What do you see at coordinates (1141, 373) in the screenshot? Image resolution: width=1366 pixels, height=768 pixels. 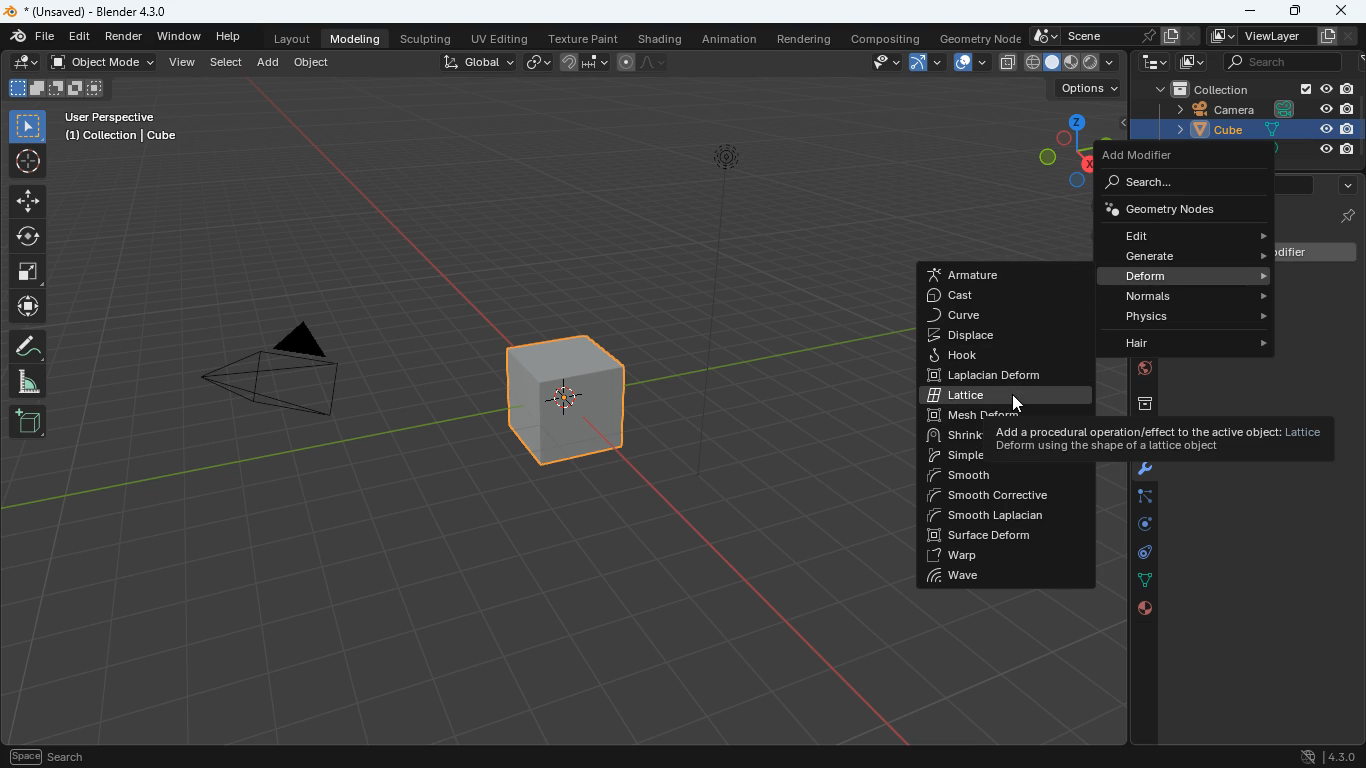 I see `globe` at bounding box center [1141, 373].